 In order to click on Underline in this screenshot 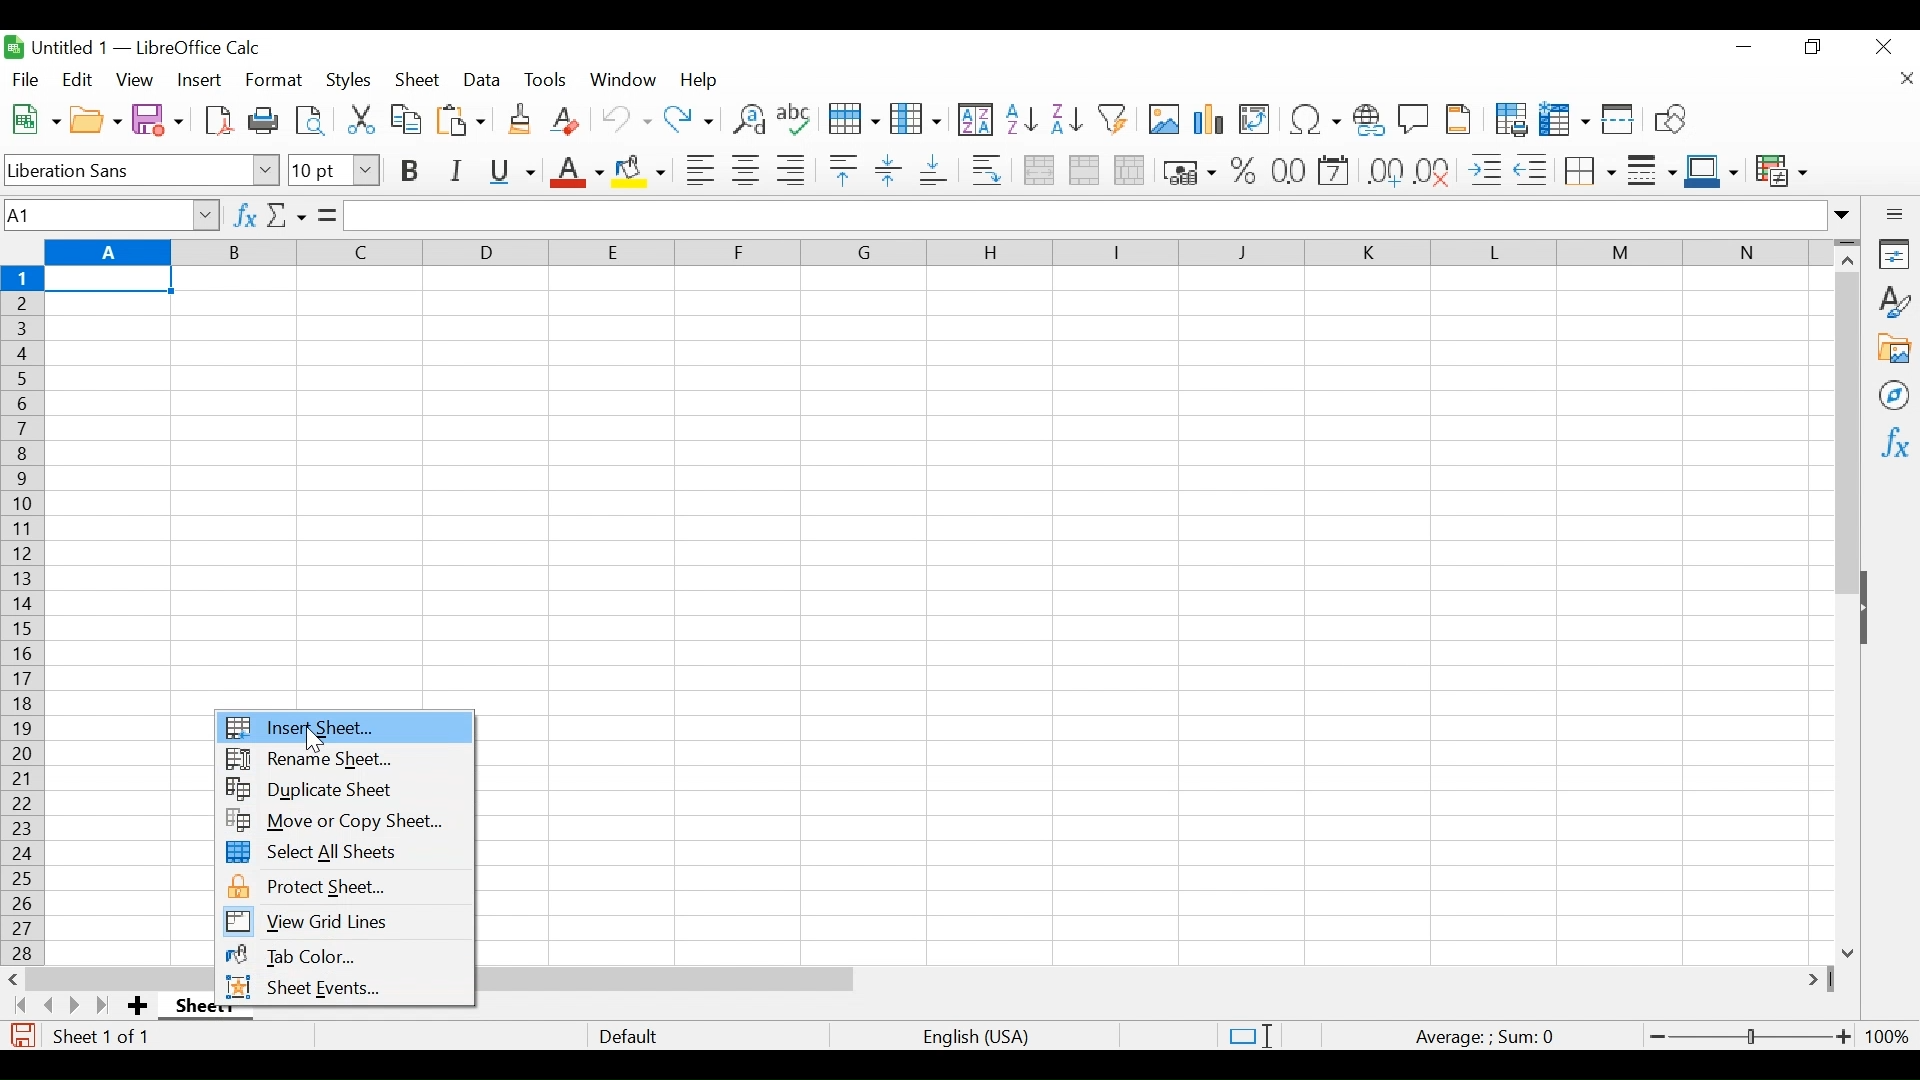, I will do `click(512, 172)`.